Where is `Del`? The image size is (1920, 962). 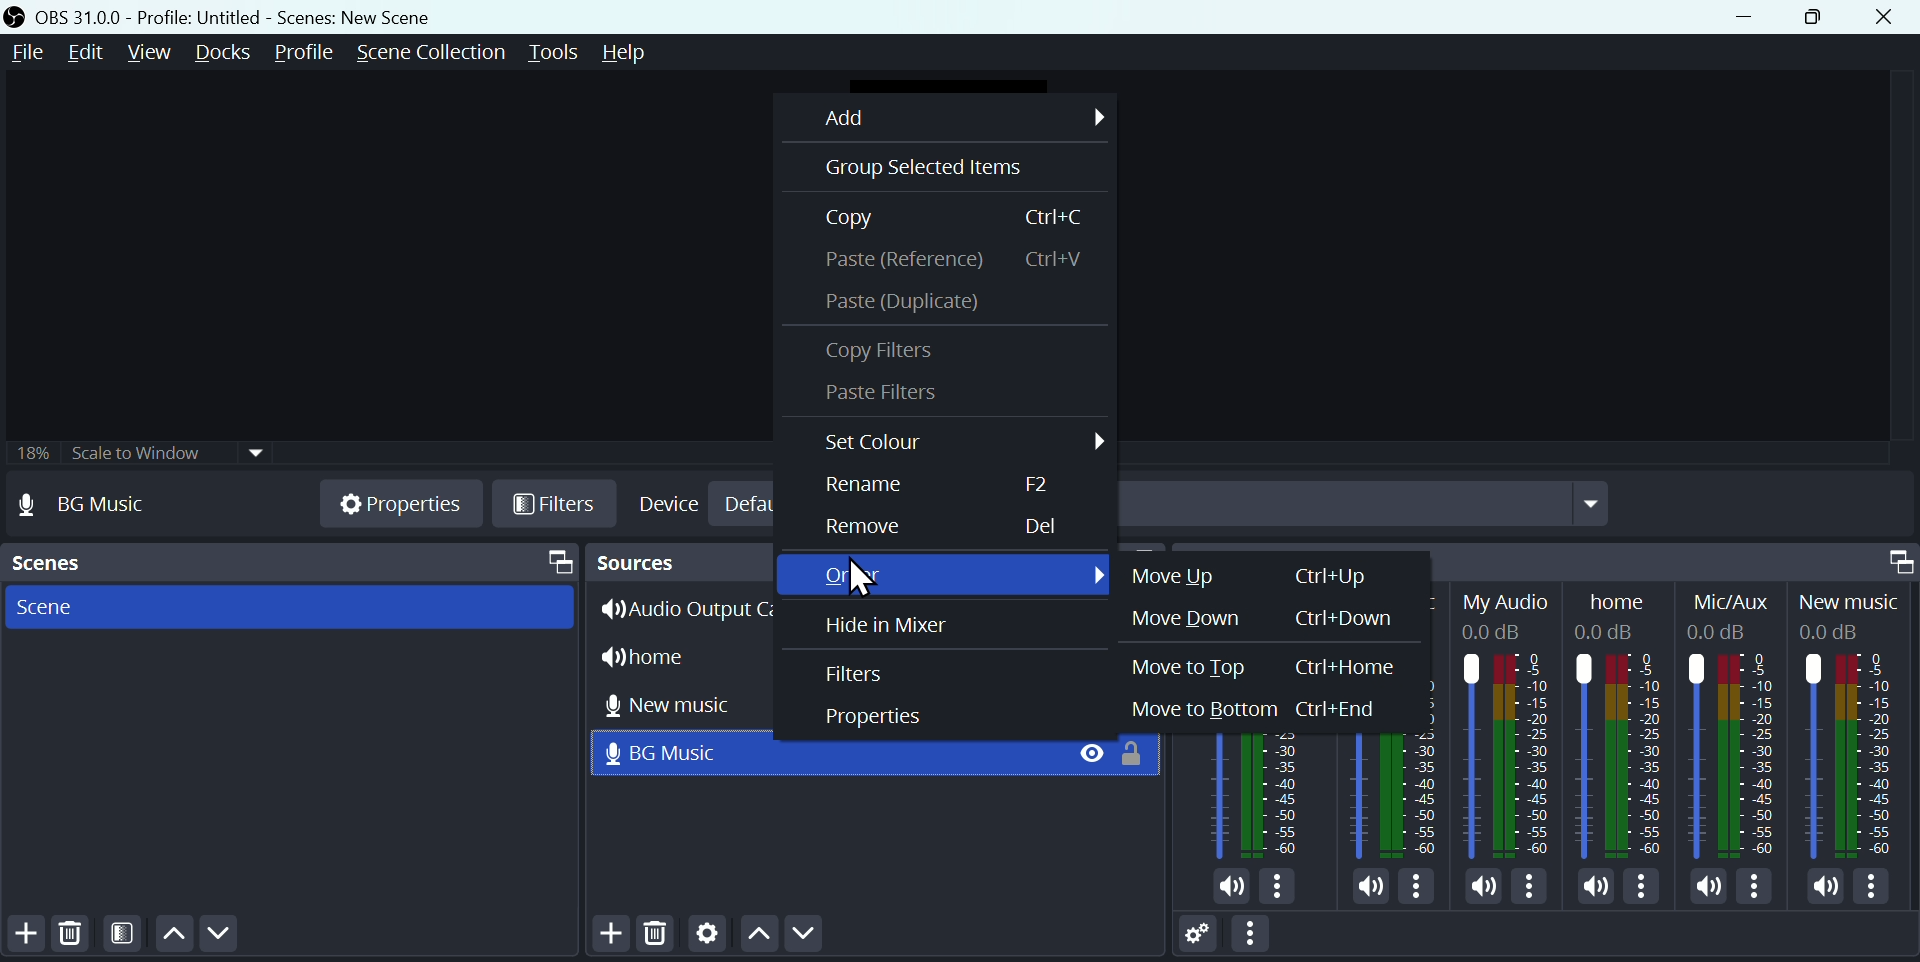 Del is located at coordinates (1041, 528).